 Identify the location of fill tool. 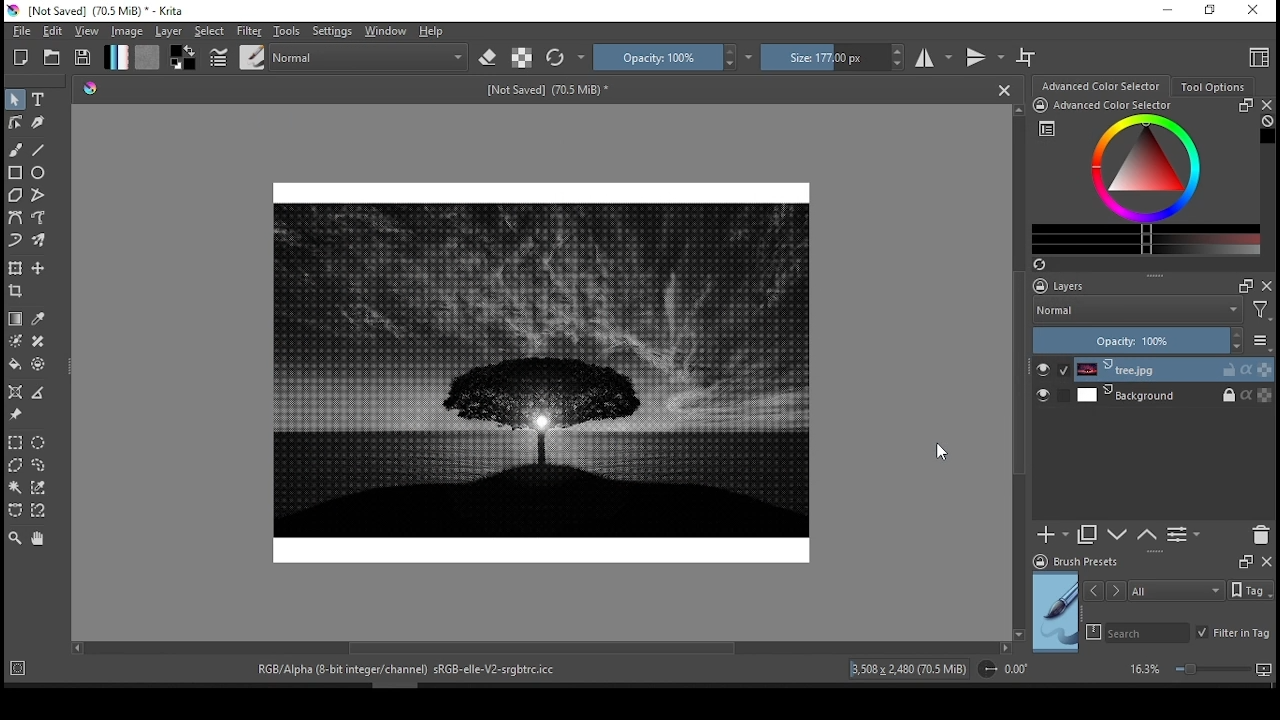
(15, 364).